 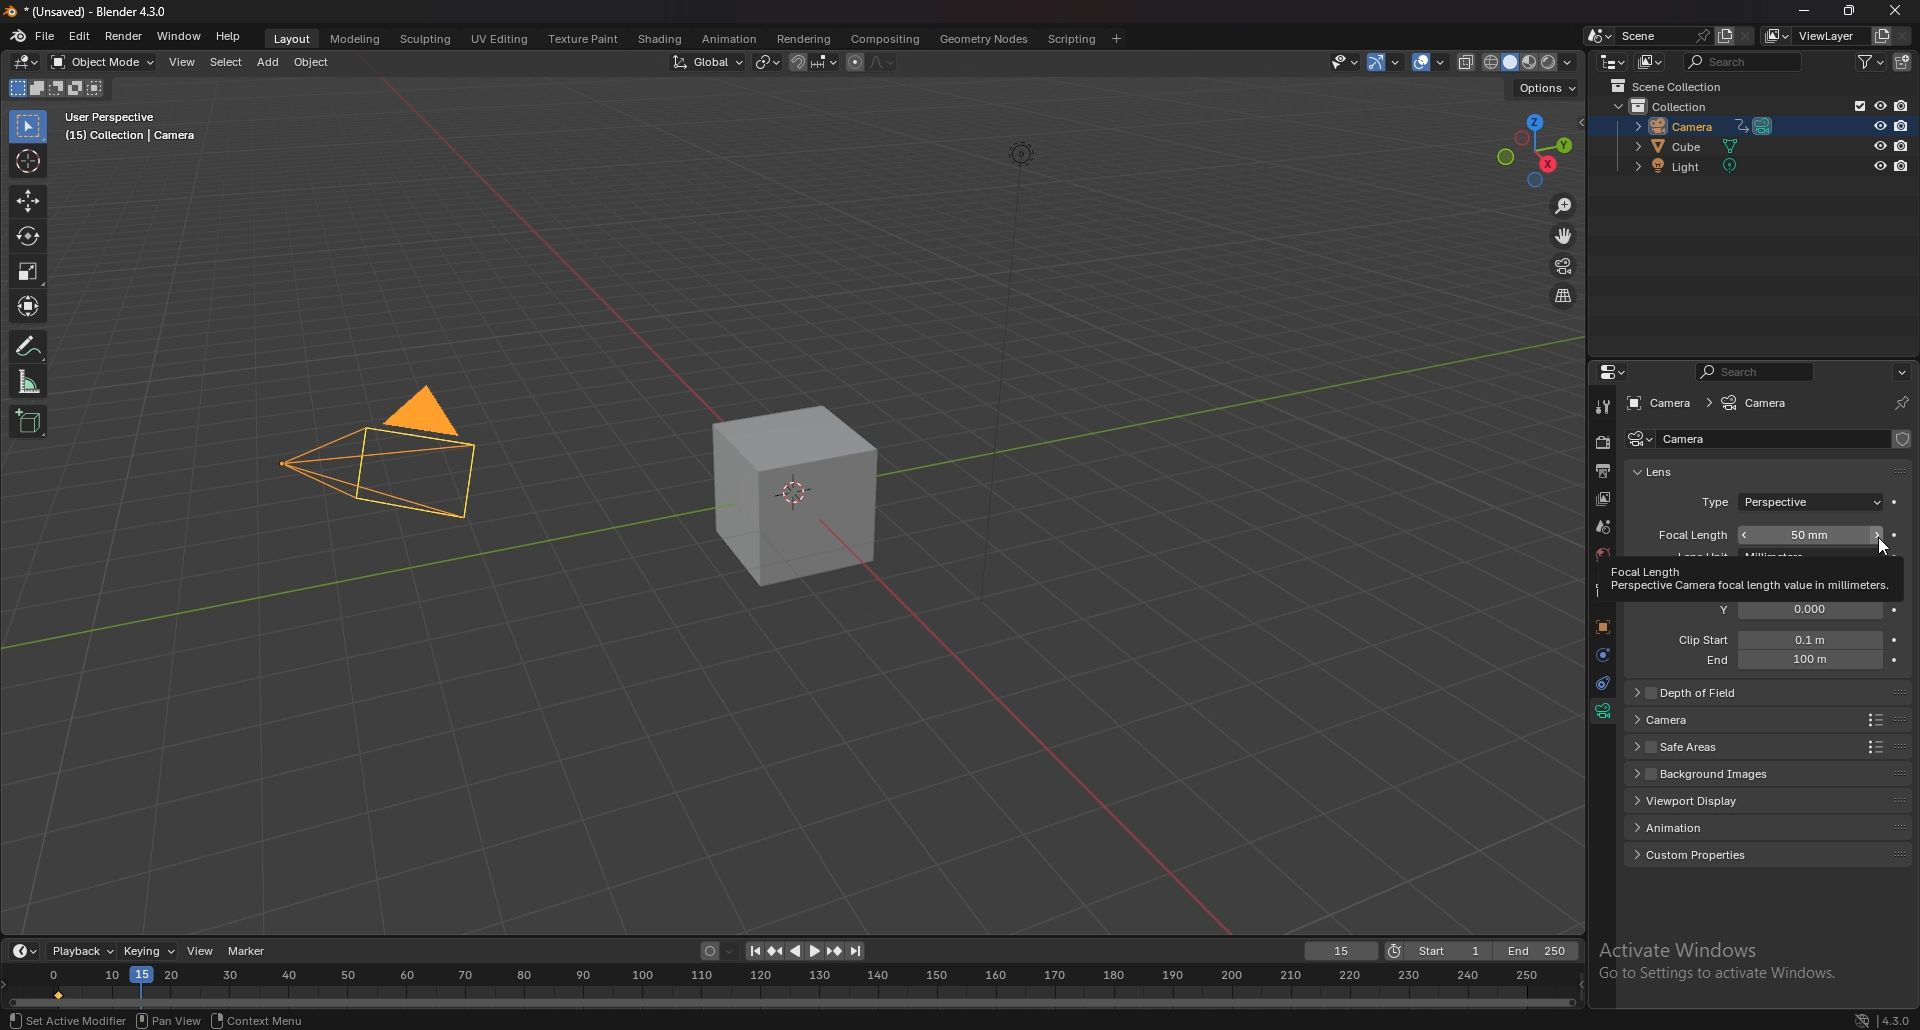 I want to click on constraints, so click(x=1603, y=682).